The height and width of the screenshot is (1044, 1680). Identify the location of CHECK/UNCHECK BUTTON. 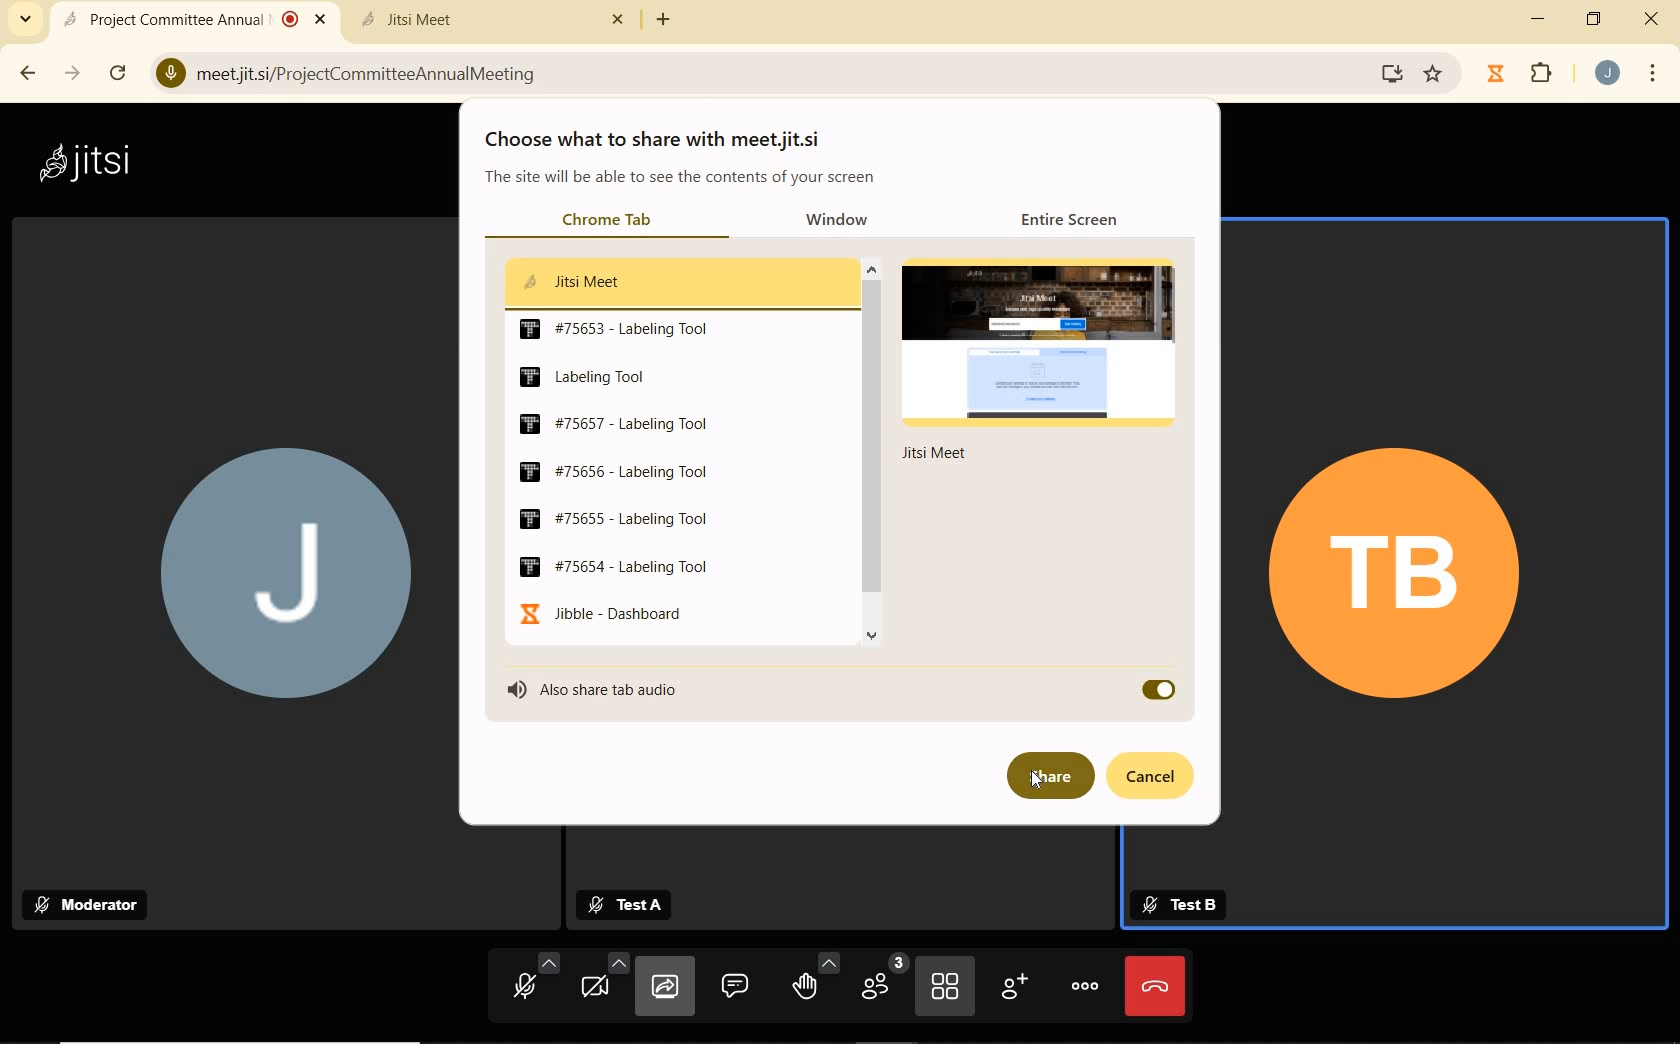
(1157, 690).